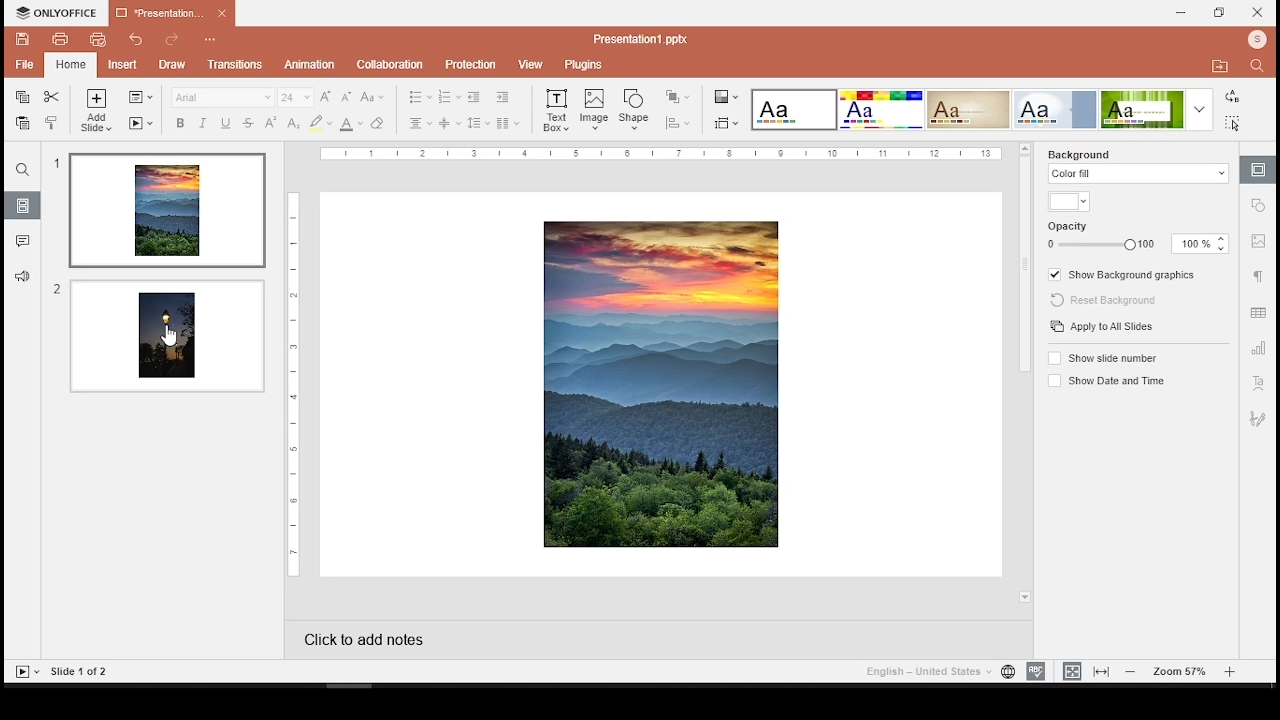  What do you see at coordinates (140, 124) in the screenshot?
I see `start slide show` at bounding box center [140, 124].